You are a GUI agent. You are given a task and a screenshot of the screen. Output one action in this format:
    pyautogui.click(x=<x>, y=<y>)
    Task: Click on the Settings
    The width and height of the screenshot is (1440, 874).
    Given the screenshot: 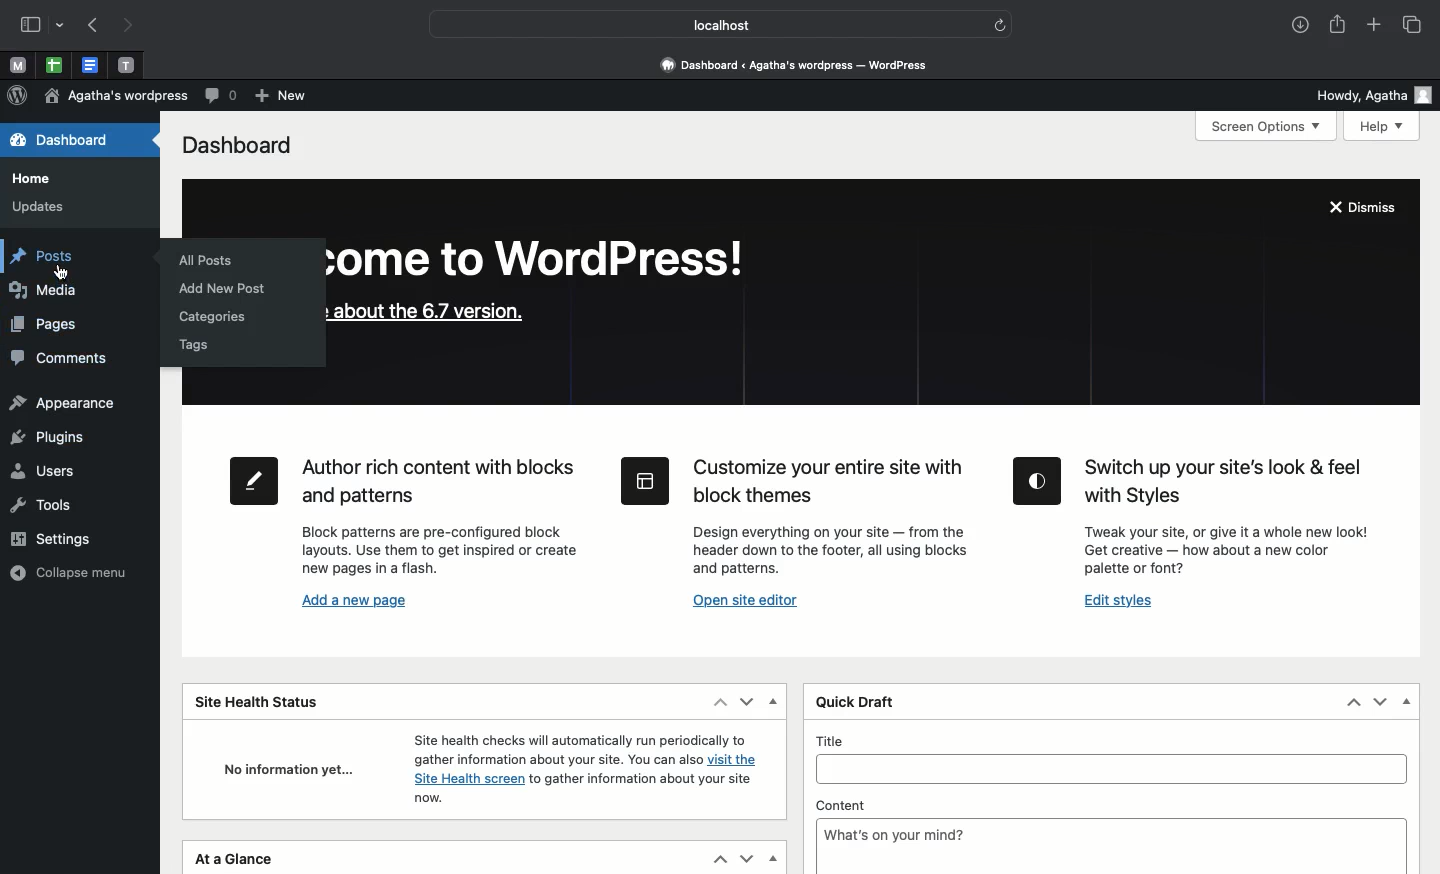 What is the action you would take?
    pyautogui.click(x=62, y=539)
    